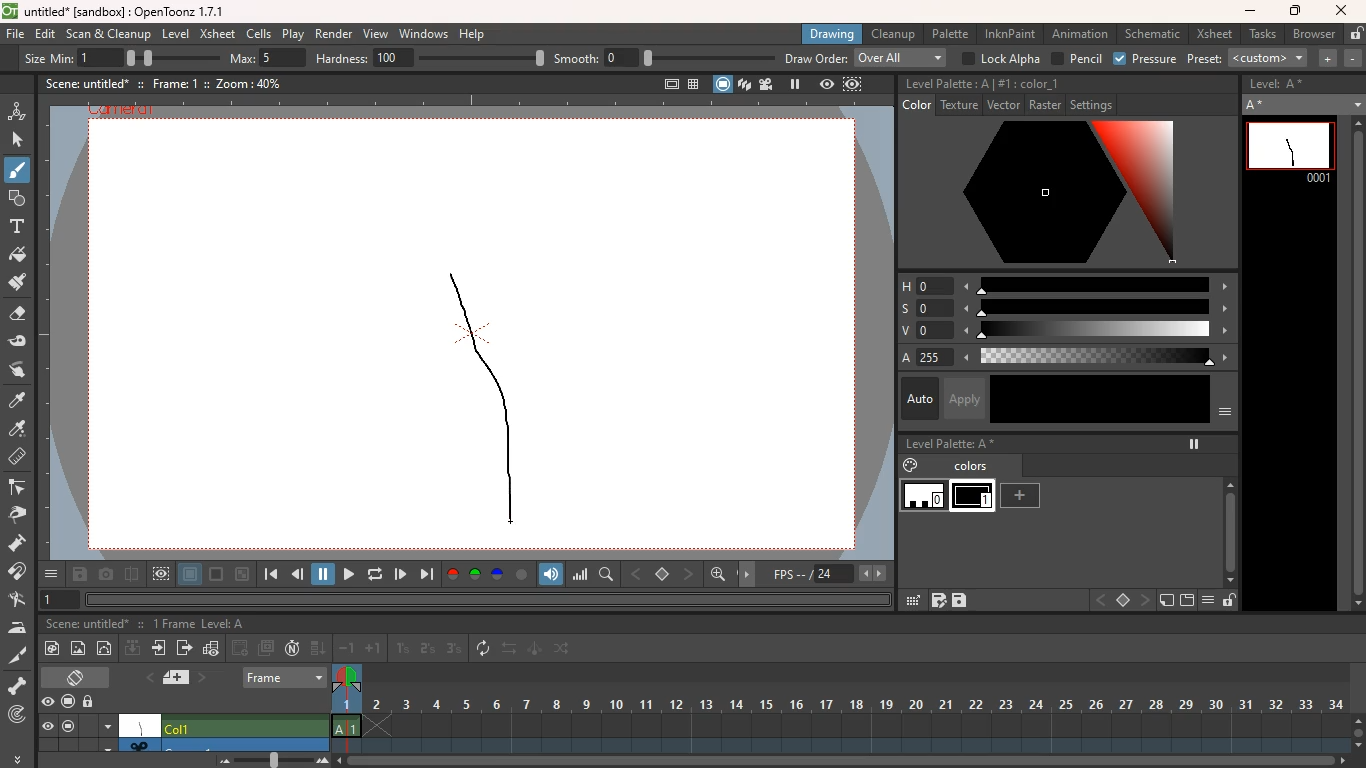 This screenshot has width=1366, height=768. I want to click on animate, so click(535, 650).